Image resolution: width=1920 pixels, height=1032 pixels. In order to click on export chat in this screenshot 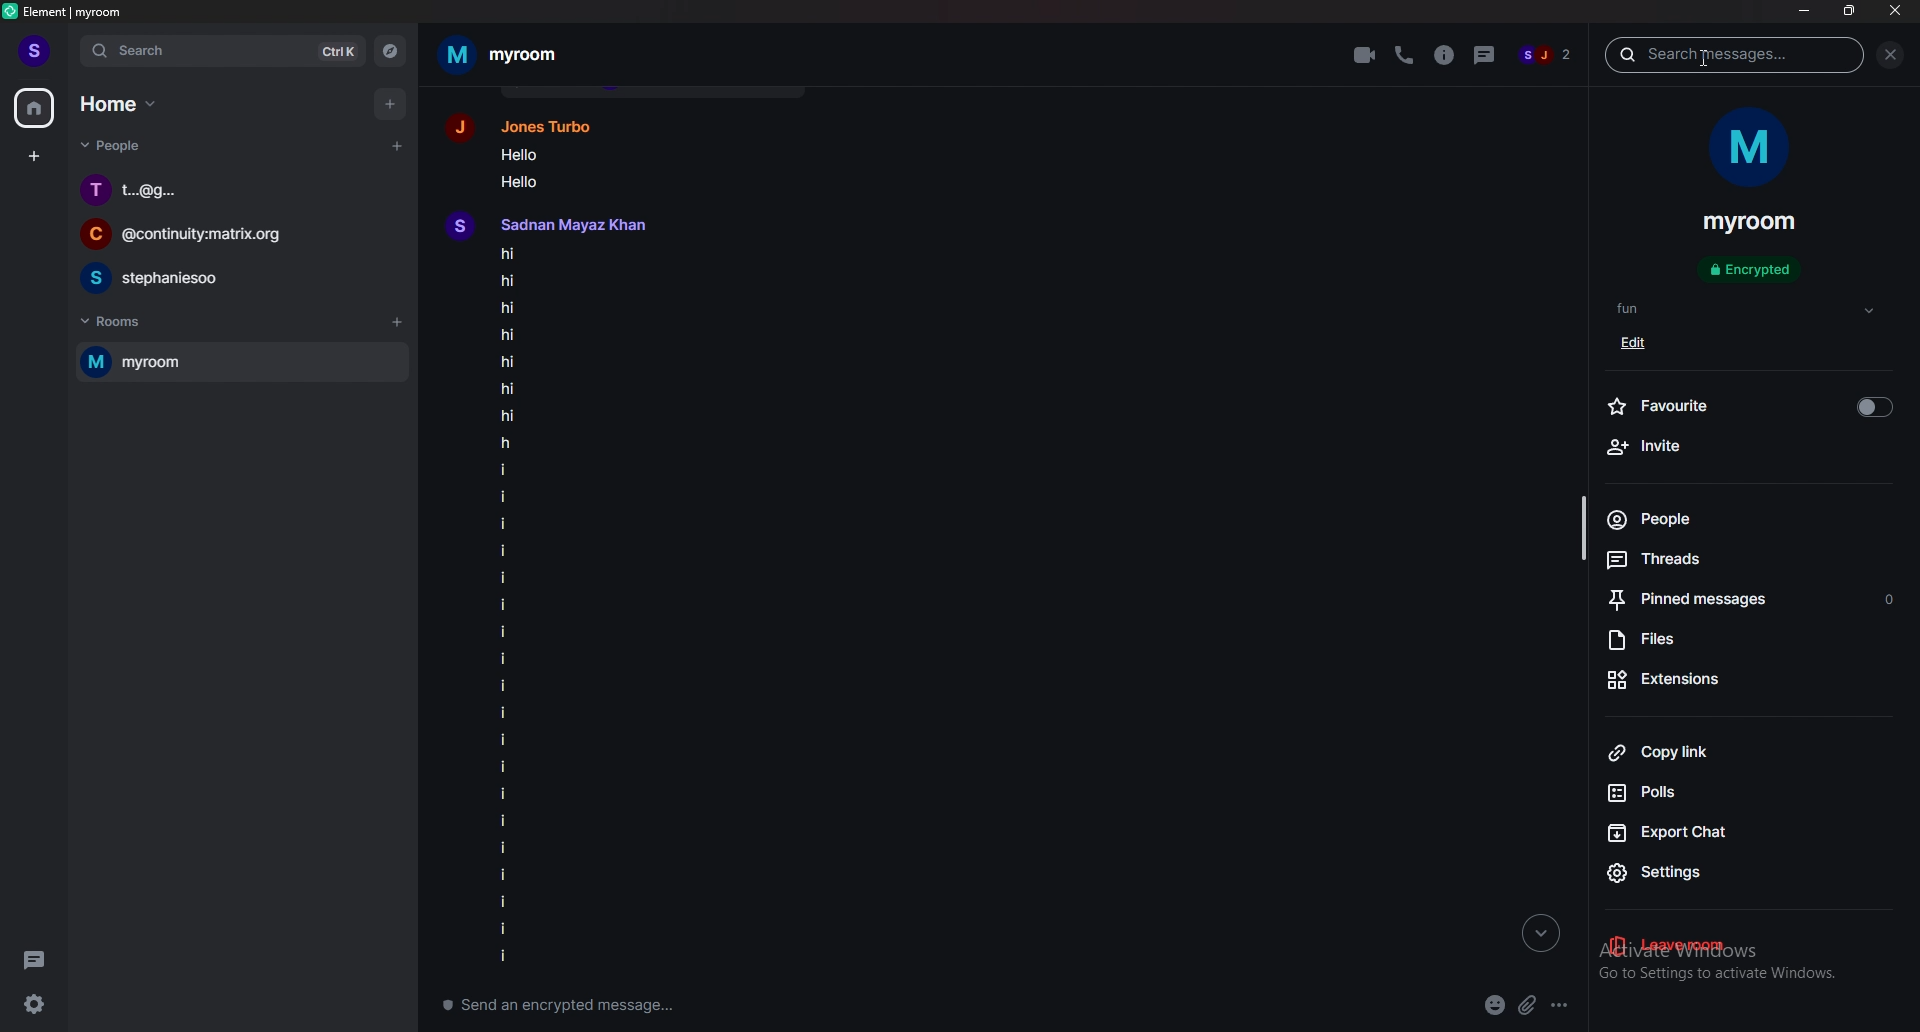, I will do `click(1712, 834)`.